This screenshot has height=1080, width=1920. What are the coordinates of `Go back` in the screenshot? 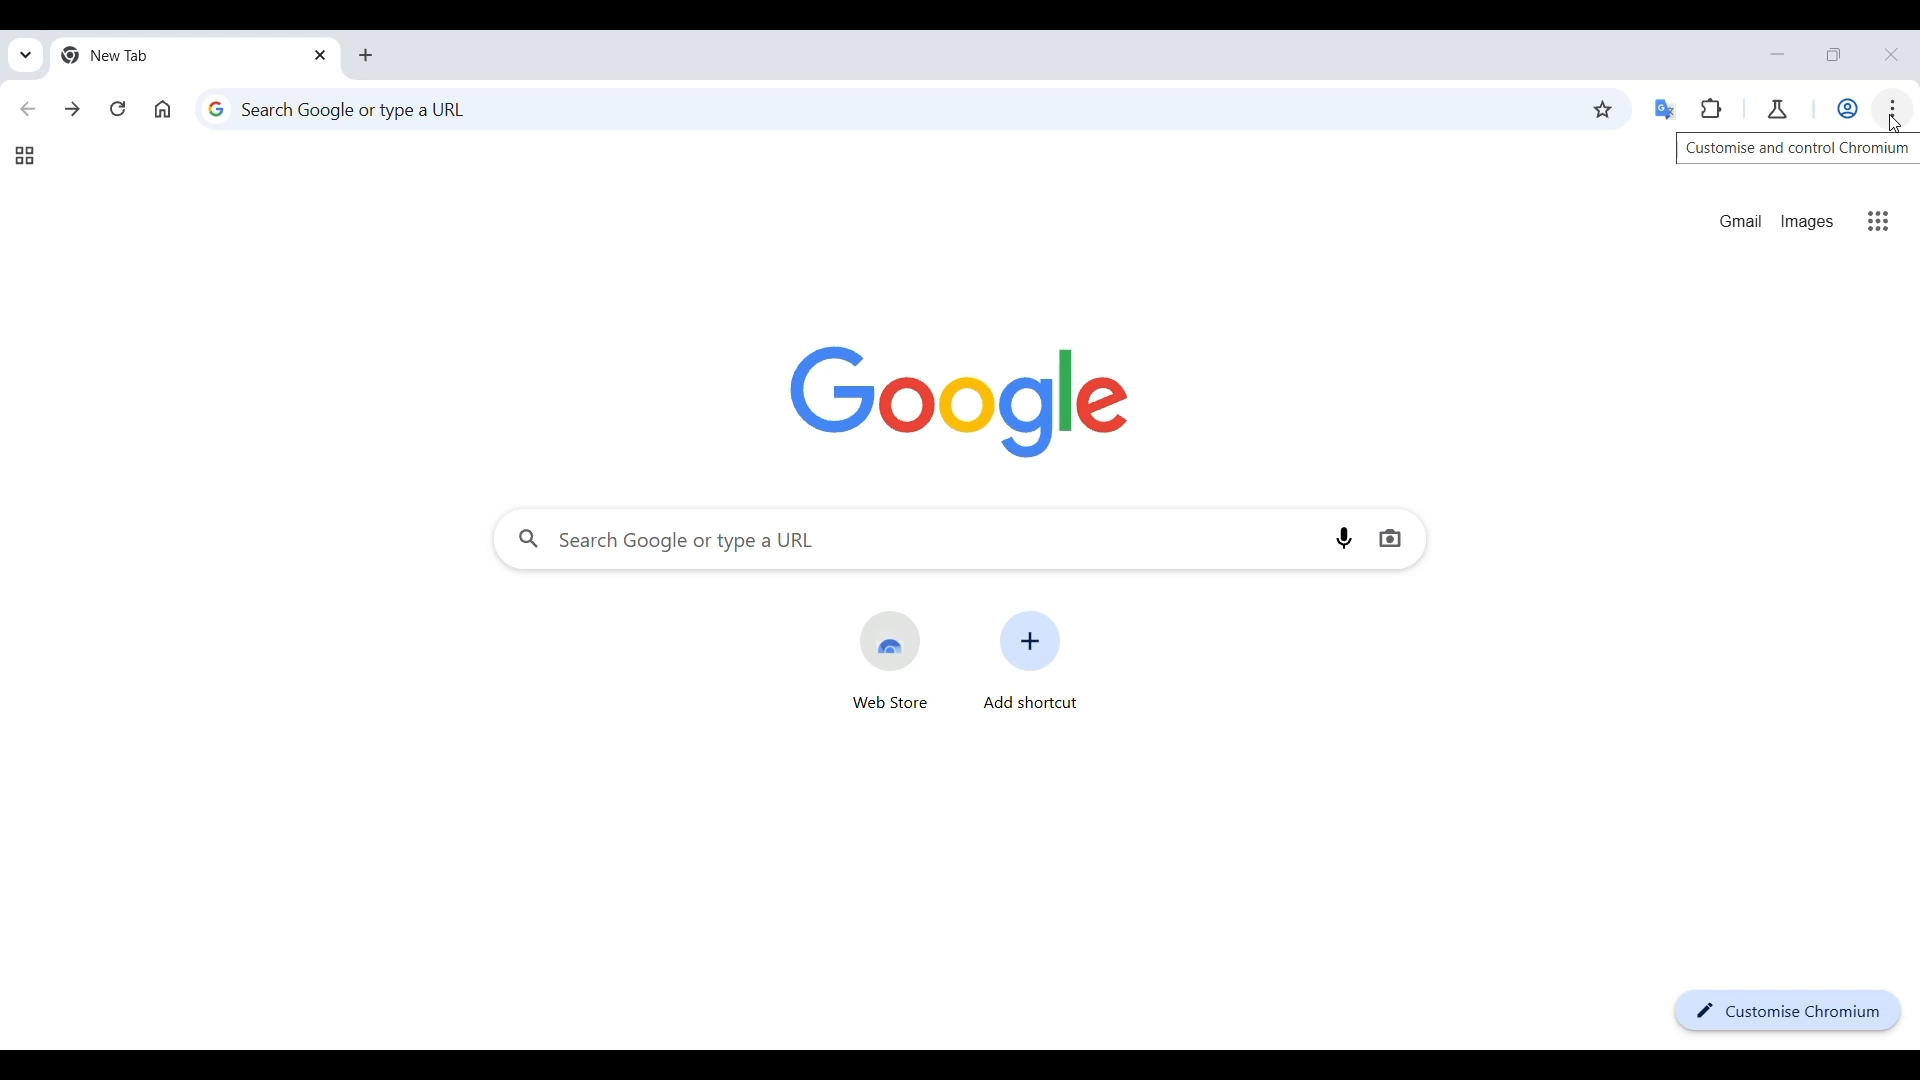 It's located at (27, 109).